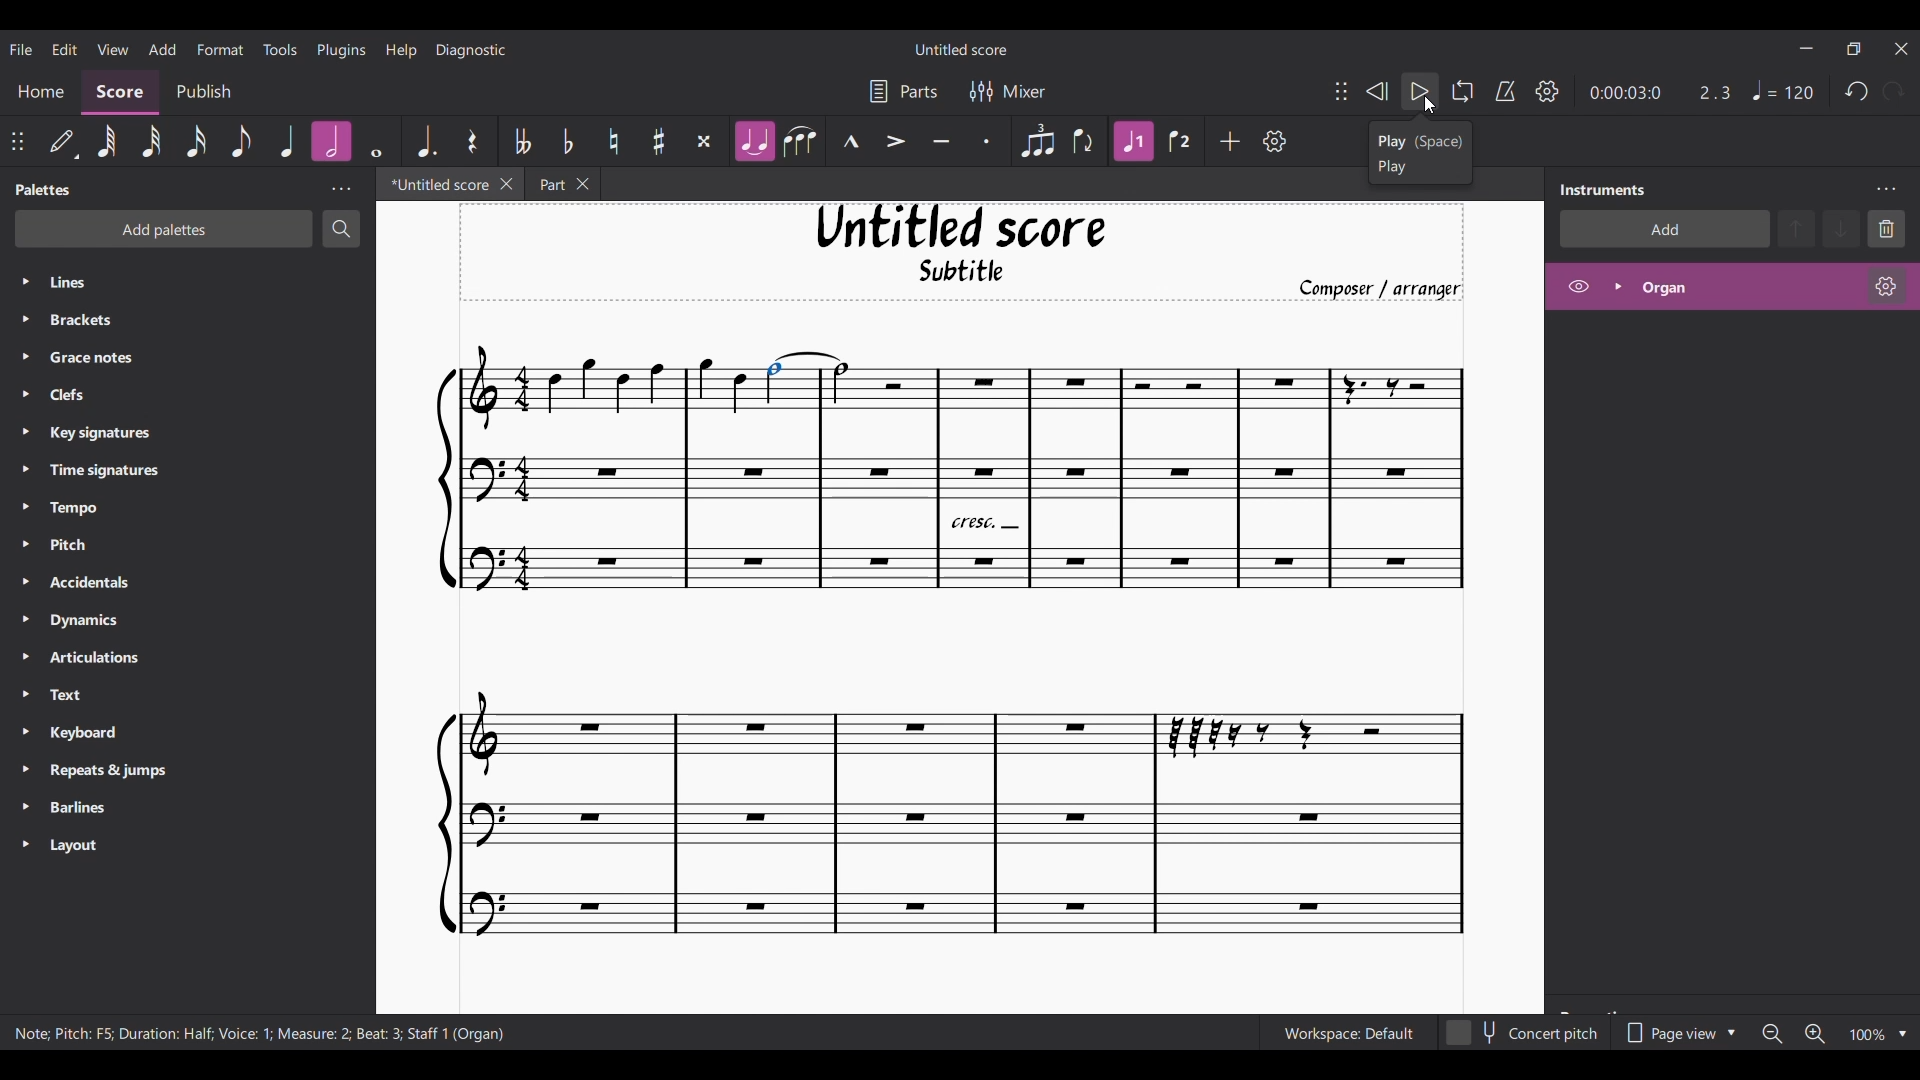  I want to click on Delete, so click(1886, 229).